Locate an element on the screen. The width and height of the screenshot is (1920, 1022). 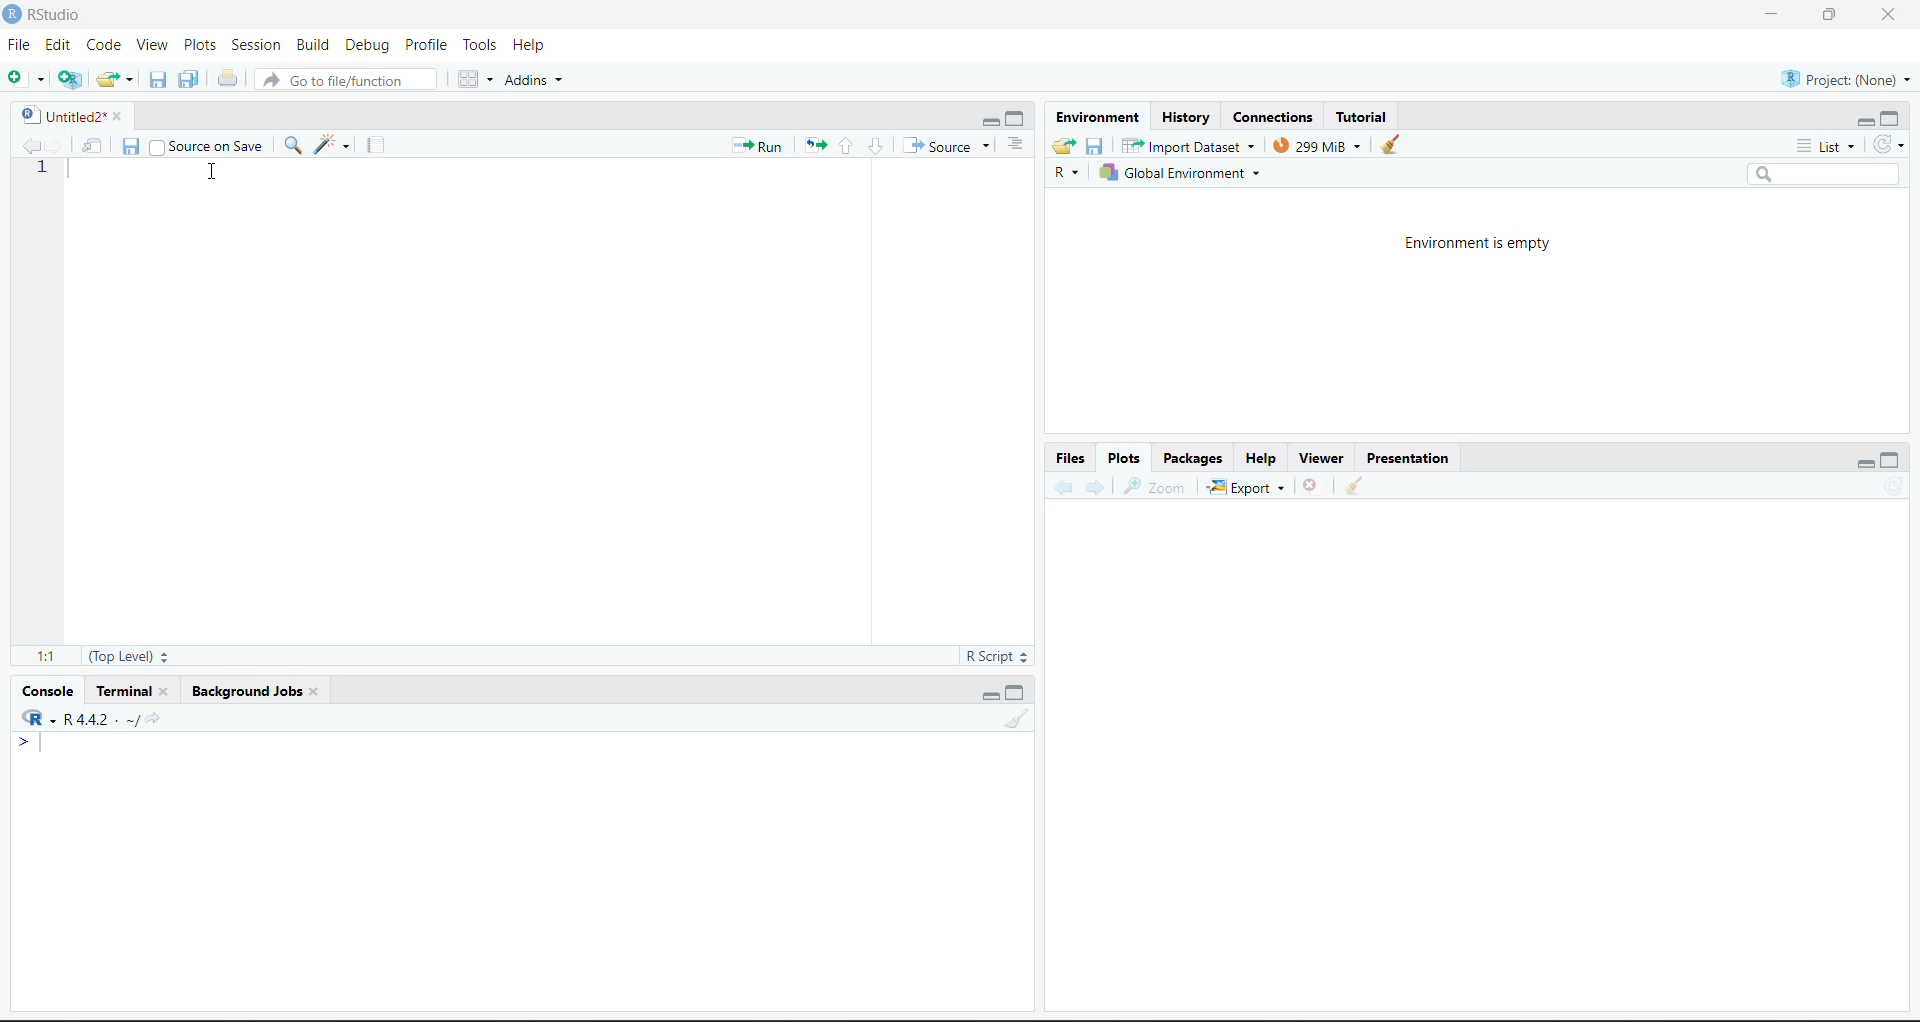
maximize is located at coordinates (1893, 460).